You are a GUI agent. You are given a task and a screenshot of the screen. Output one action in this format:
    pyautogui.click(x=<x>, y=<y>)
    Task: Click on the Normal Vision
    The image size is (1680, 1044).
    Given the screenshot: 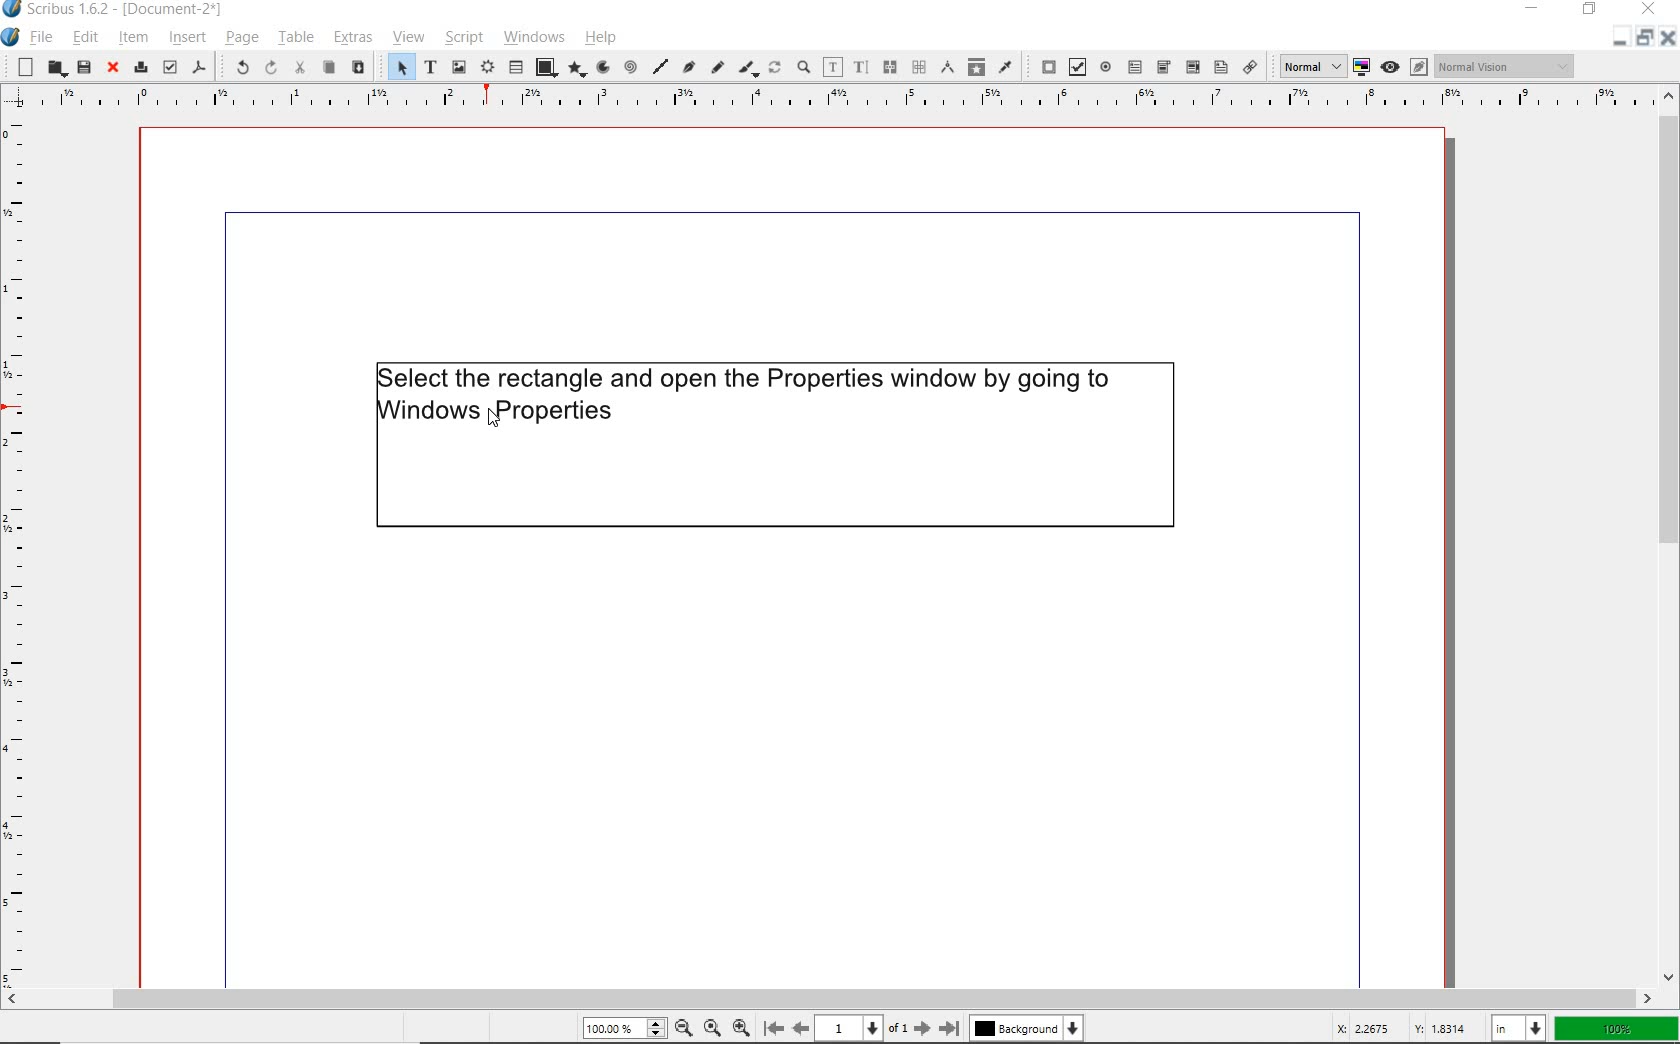 What is the action you would take?
    pyautogui.click(x=1506, y=66)
    